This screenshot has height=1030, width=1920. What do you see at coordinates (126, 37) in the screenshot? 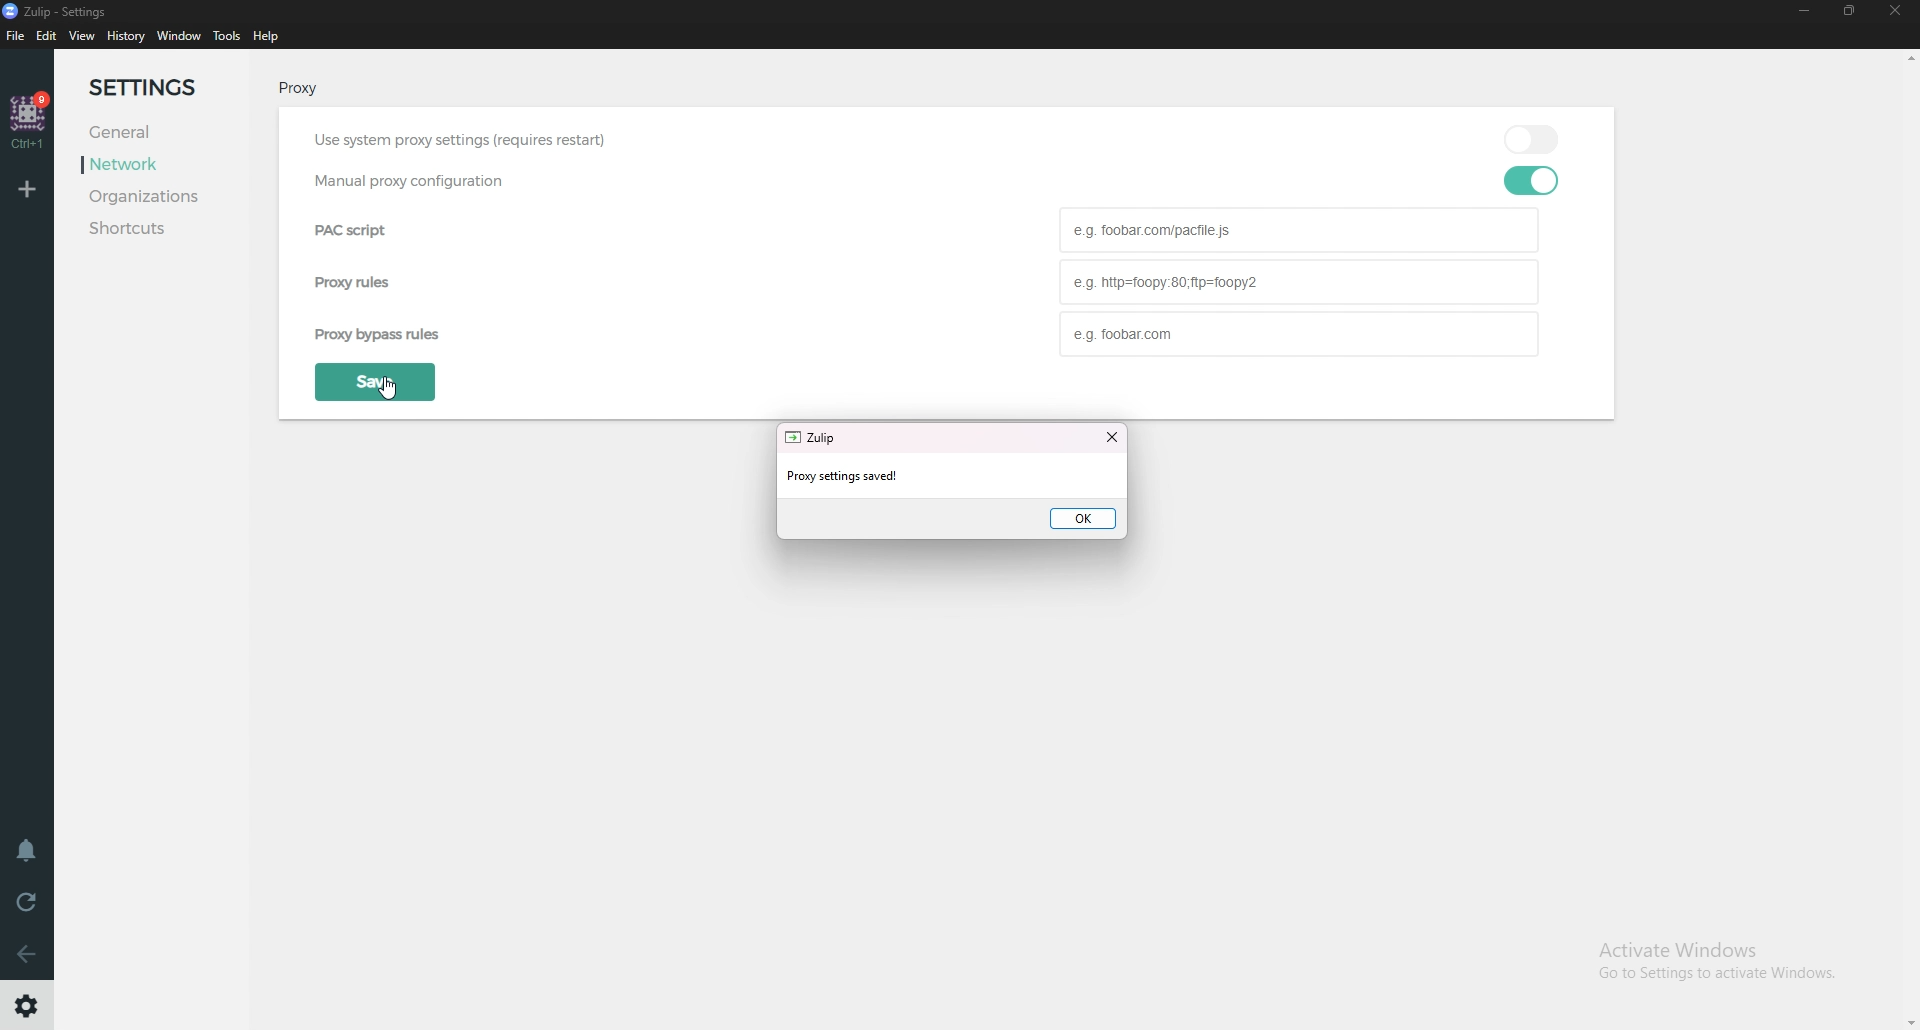
I see `History` at bounding box center [126, 37].